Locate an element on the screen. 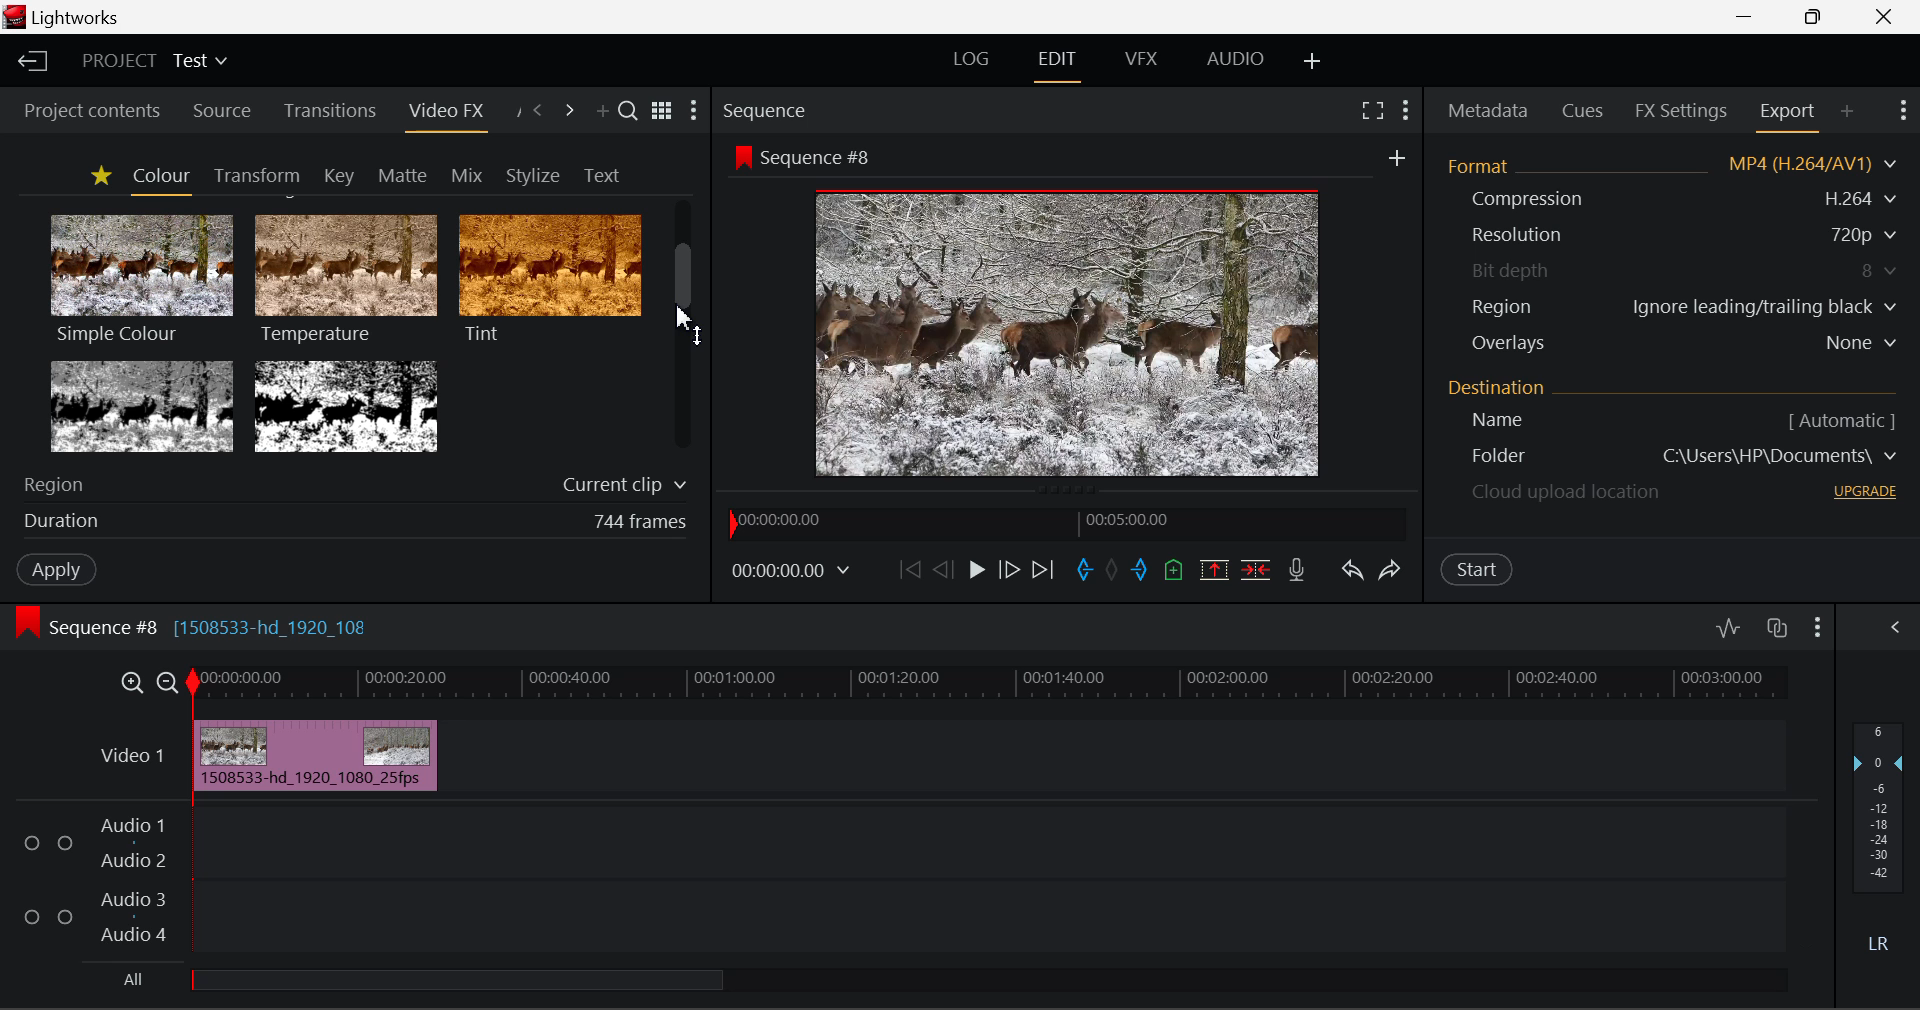 The width and height of the screenshot is (1920, 1010). Next Panel is located at coordinates (569, 109).